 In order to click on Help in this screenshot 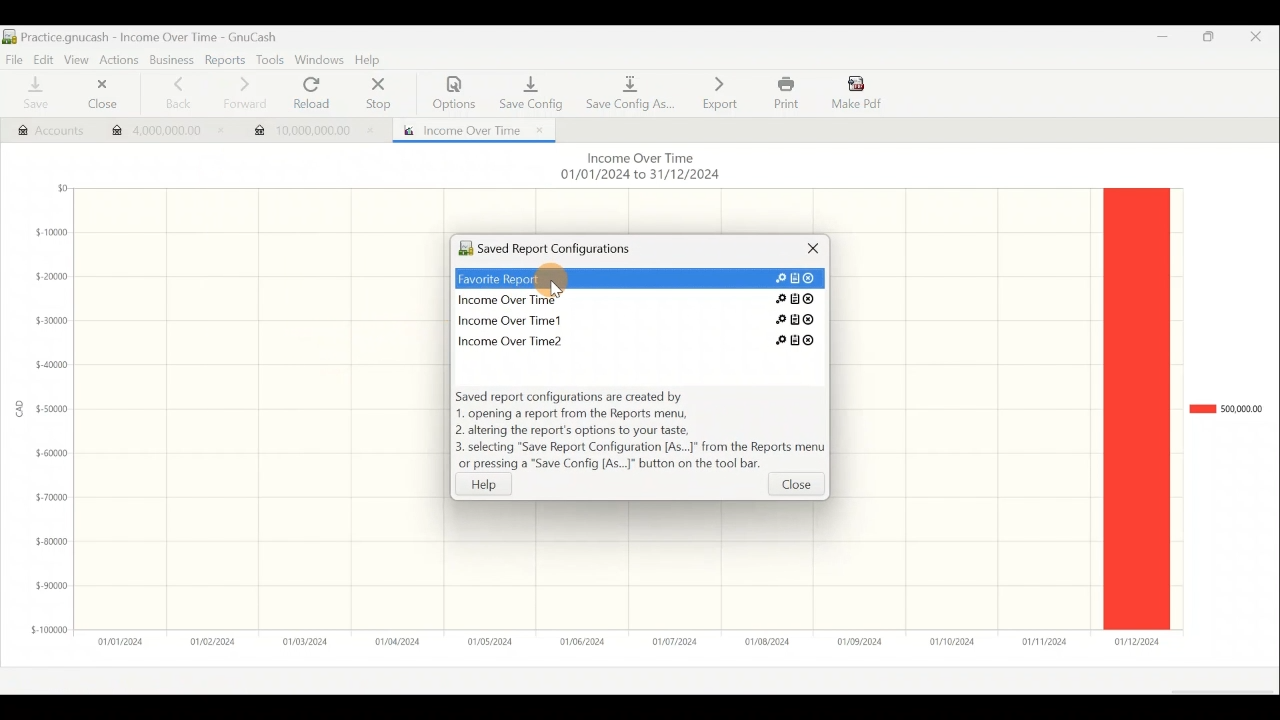, I will do `click(494, 484)`.